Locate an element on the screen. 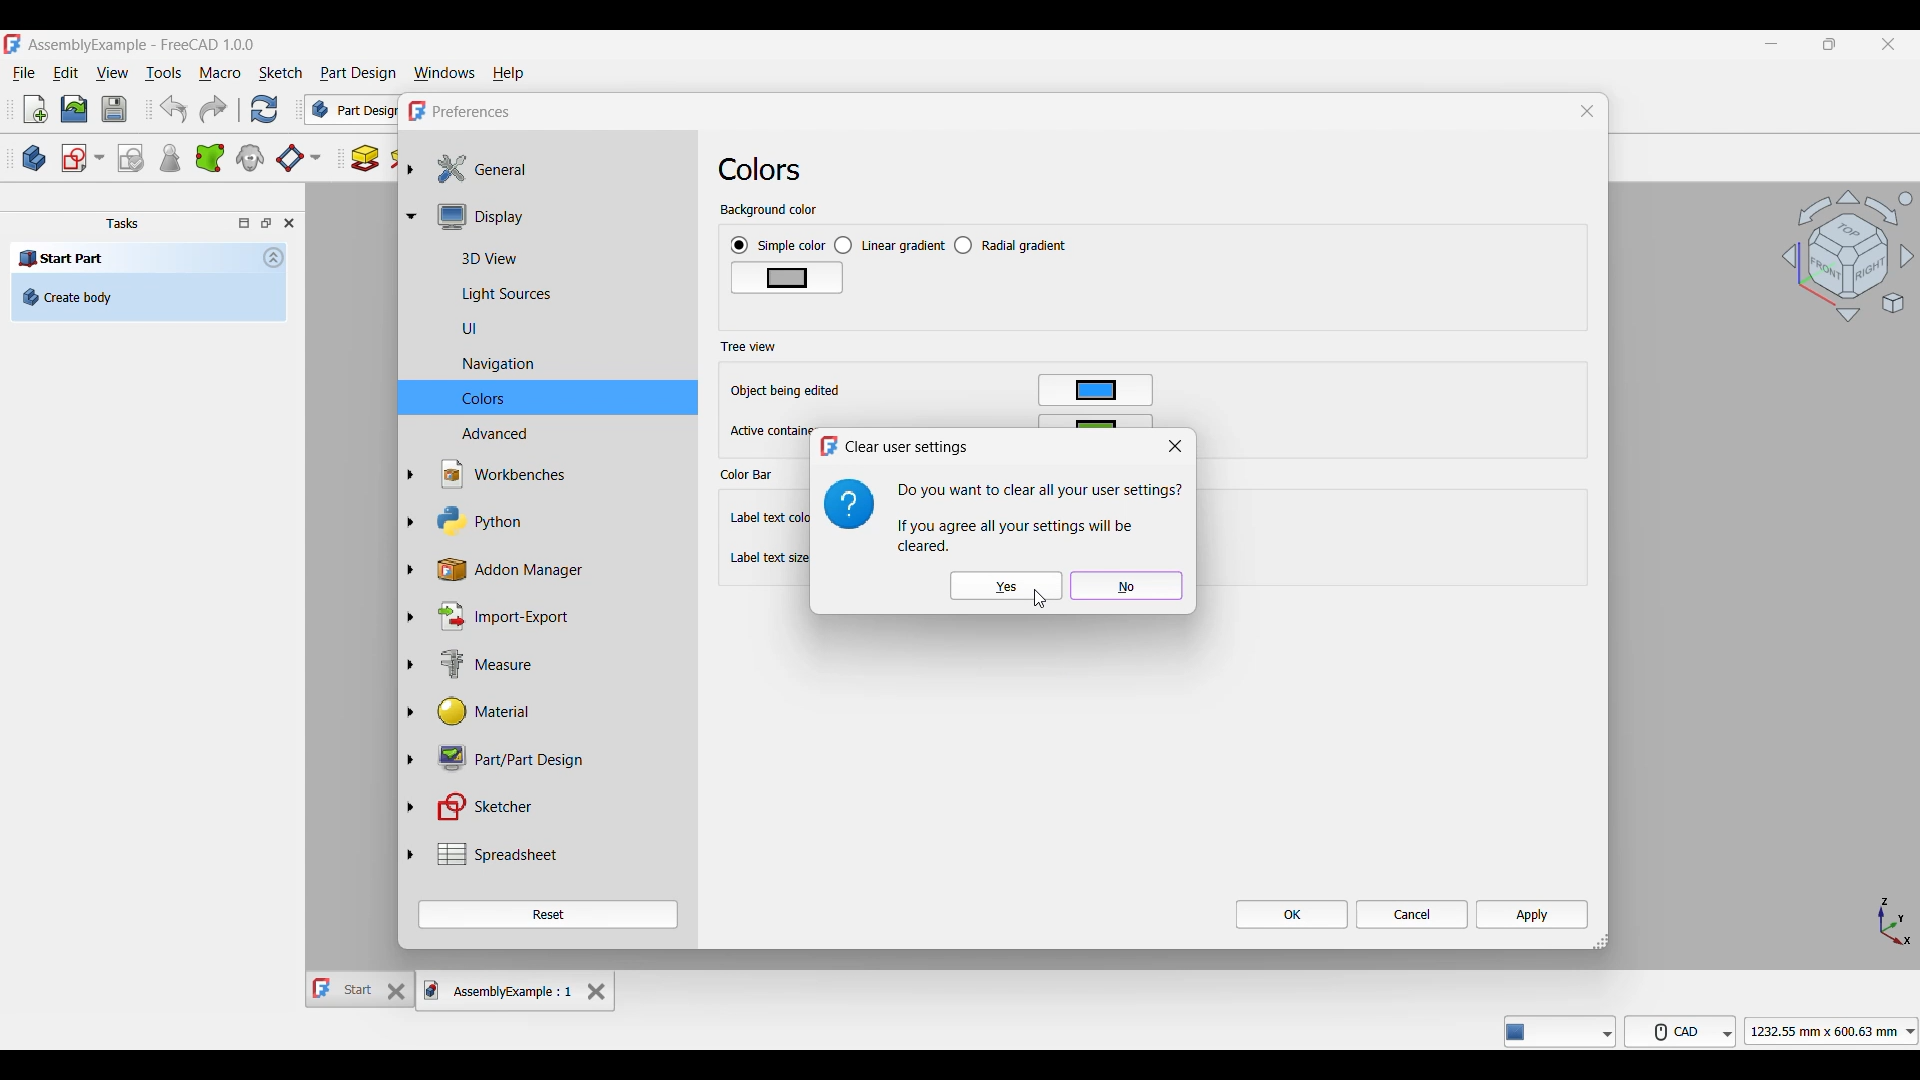 This screenshot has width=1920, height=1080. Display settings is located at coordinates (474, 218).